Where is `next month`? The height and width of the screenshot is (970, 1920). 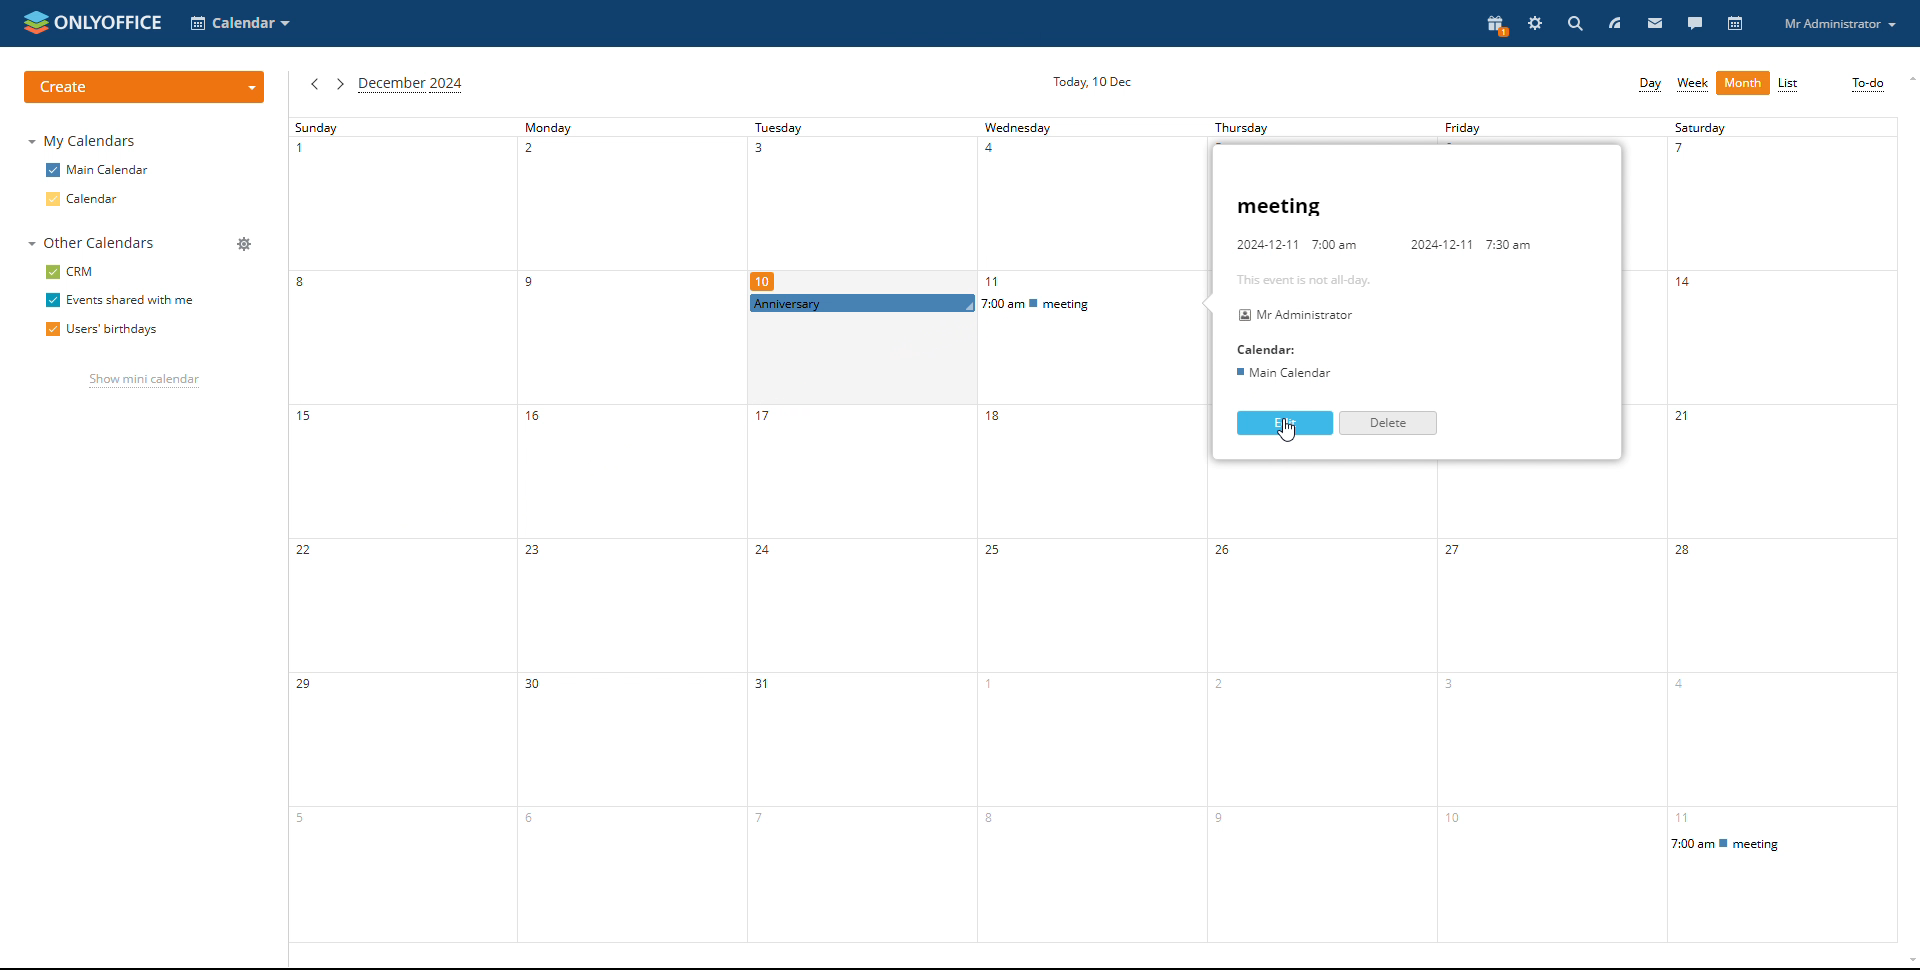
next month is located at coordinates (340, 84).